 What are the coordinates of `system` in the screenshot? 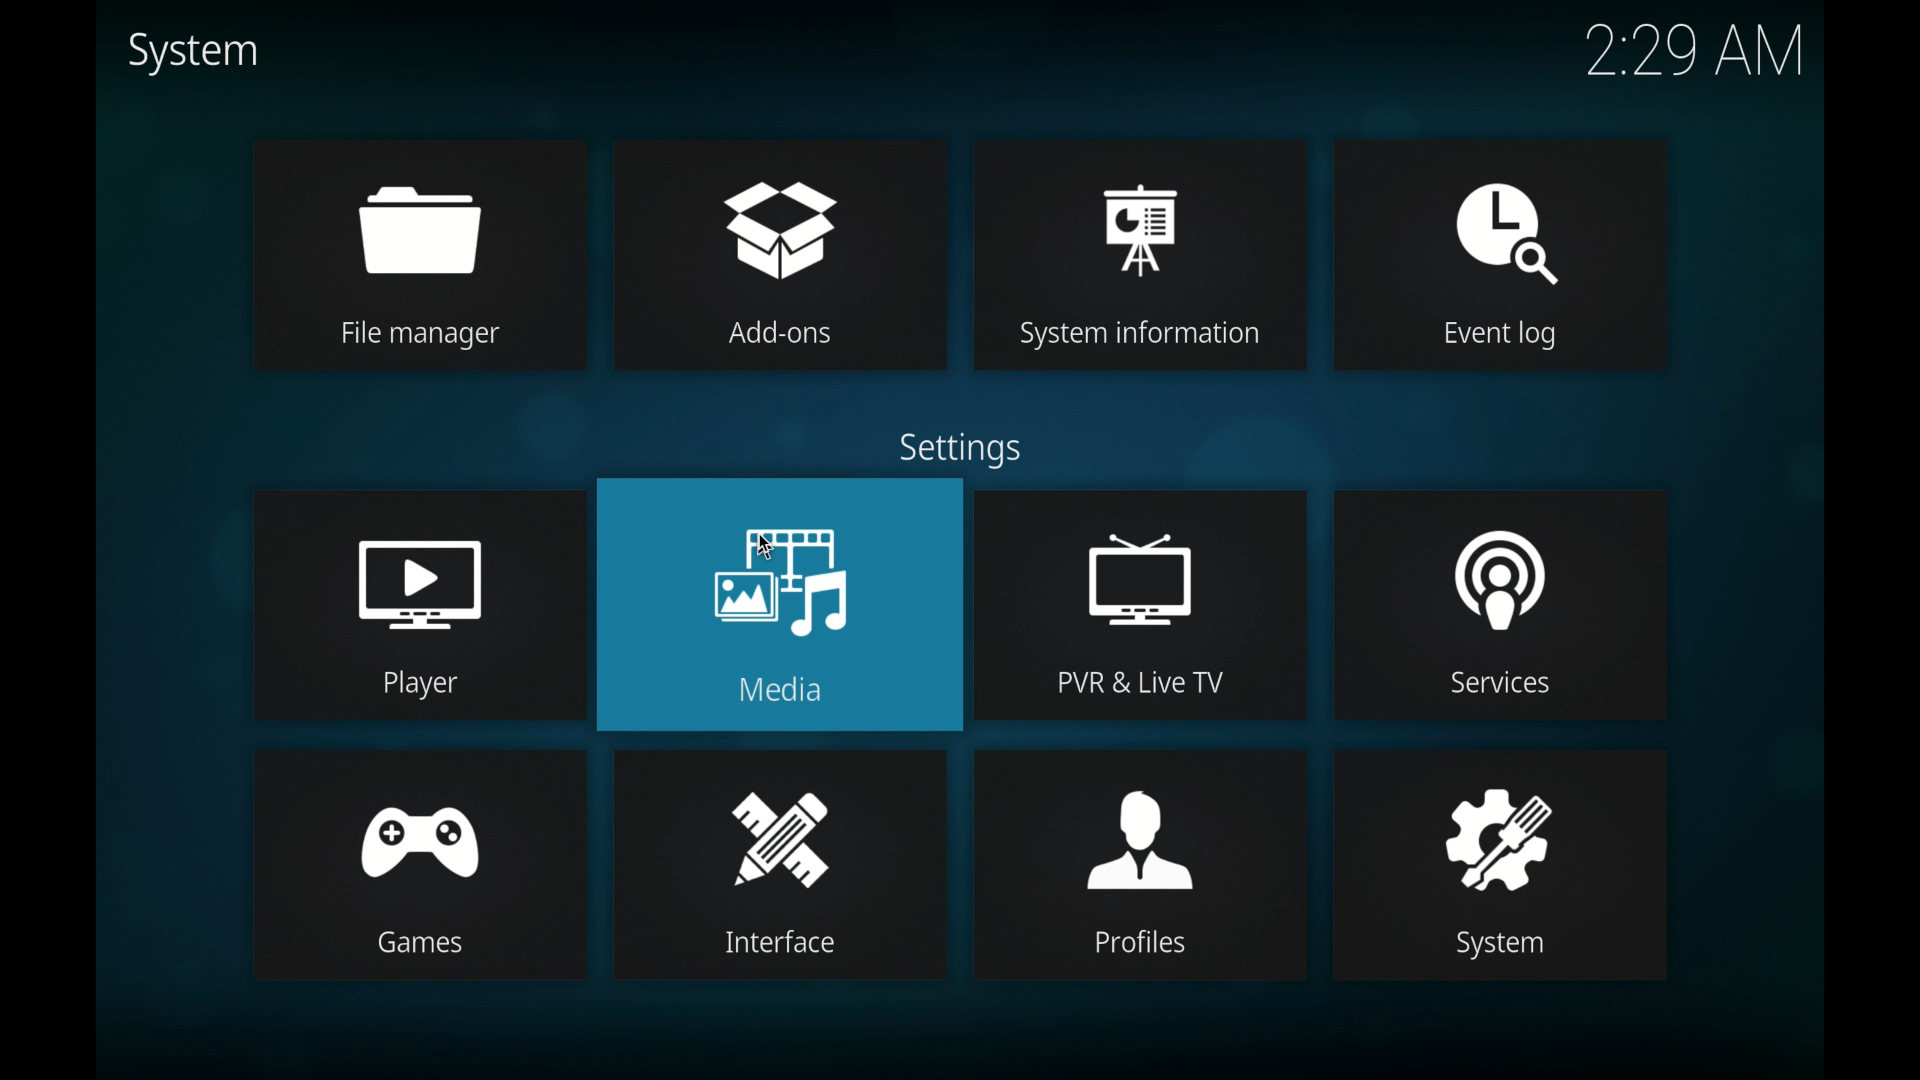 It's located at (192, 53).